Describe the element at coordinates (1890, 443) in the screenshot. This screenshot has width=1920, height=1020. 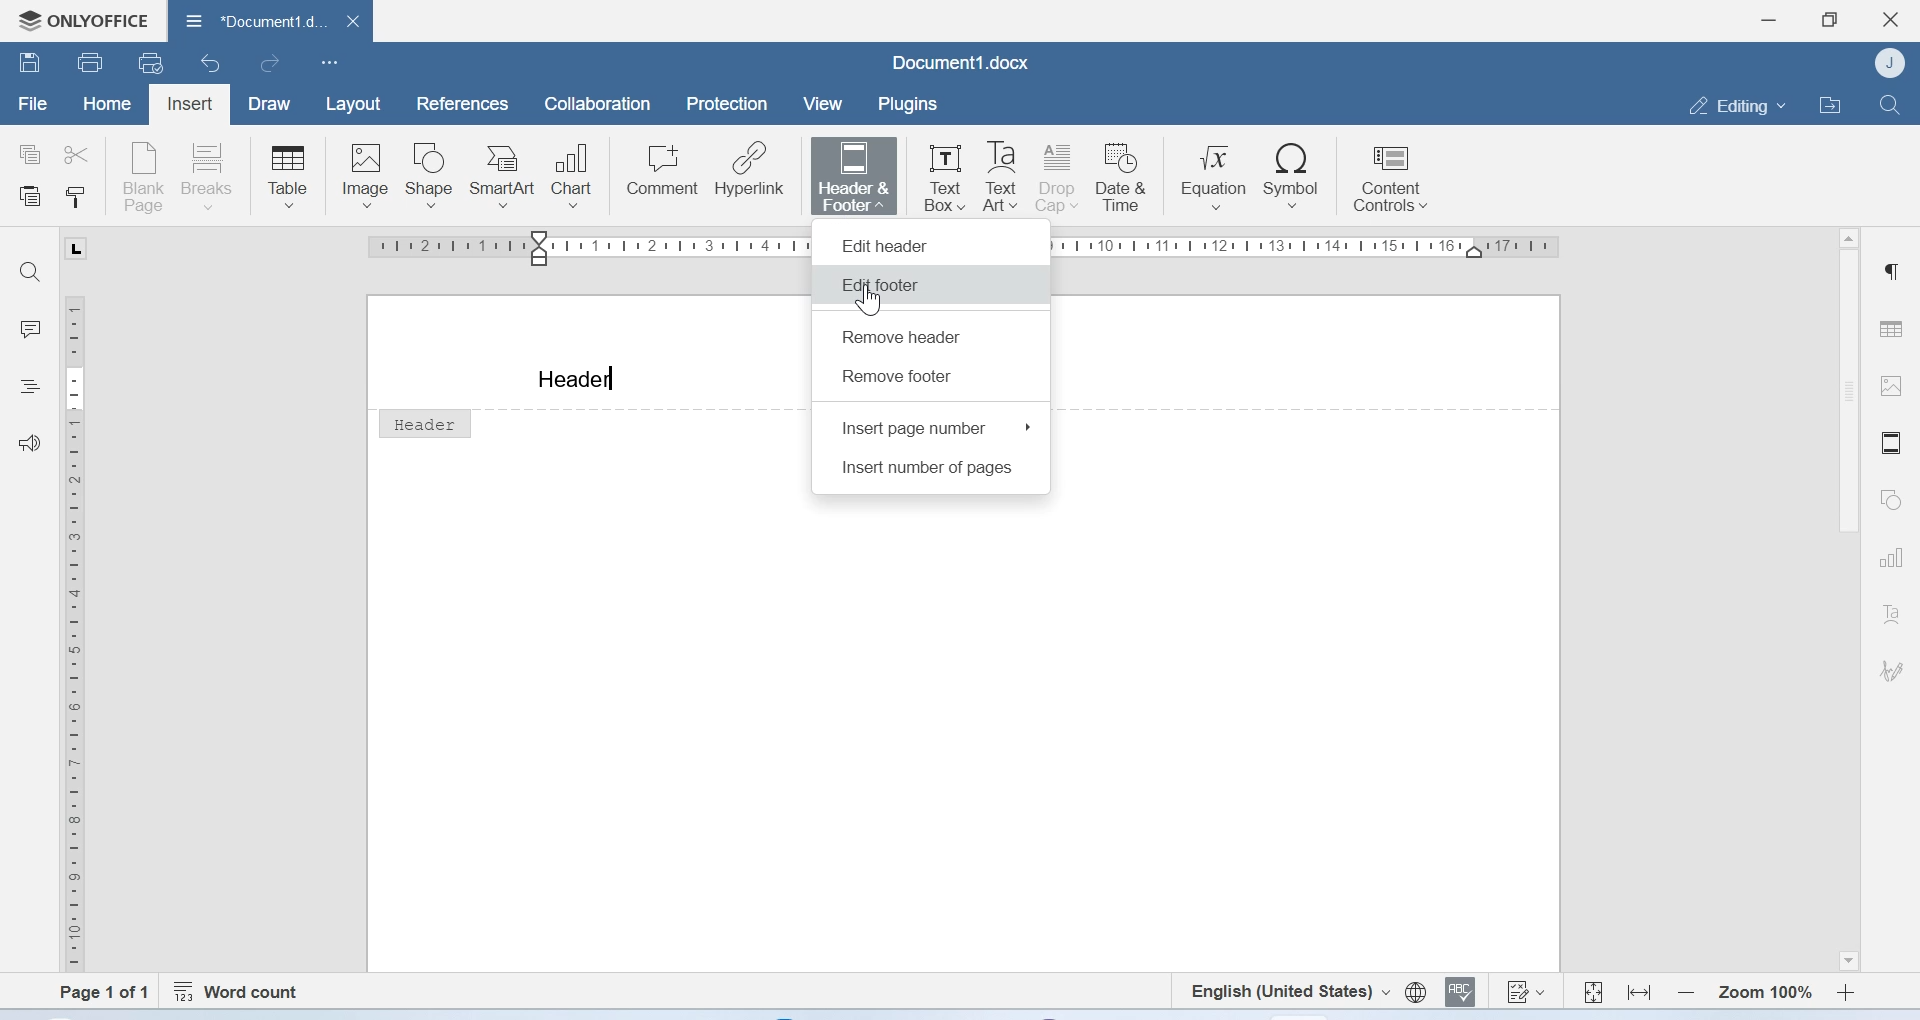
I see `Header and footer` at that location.